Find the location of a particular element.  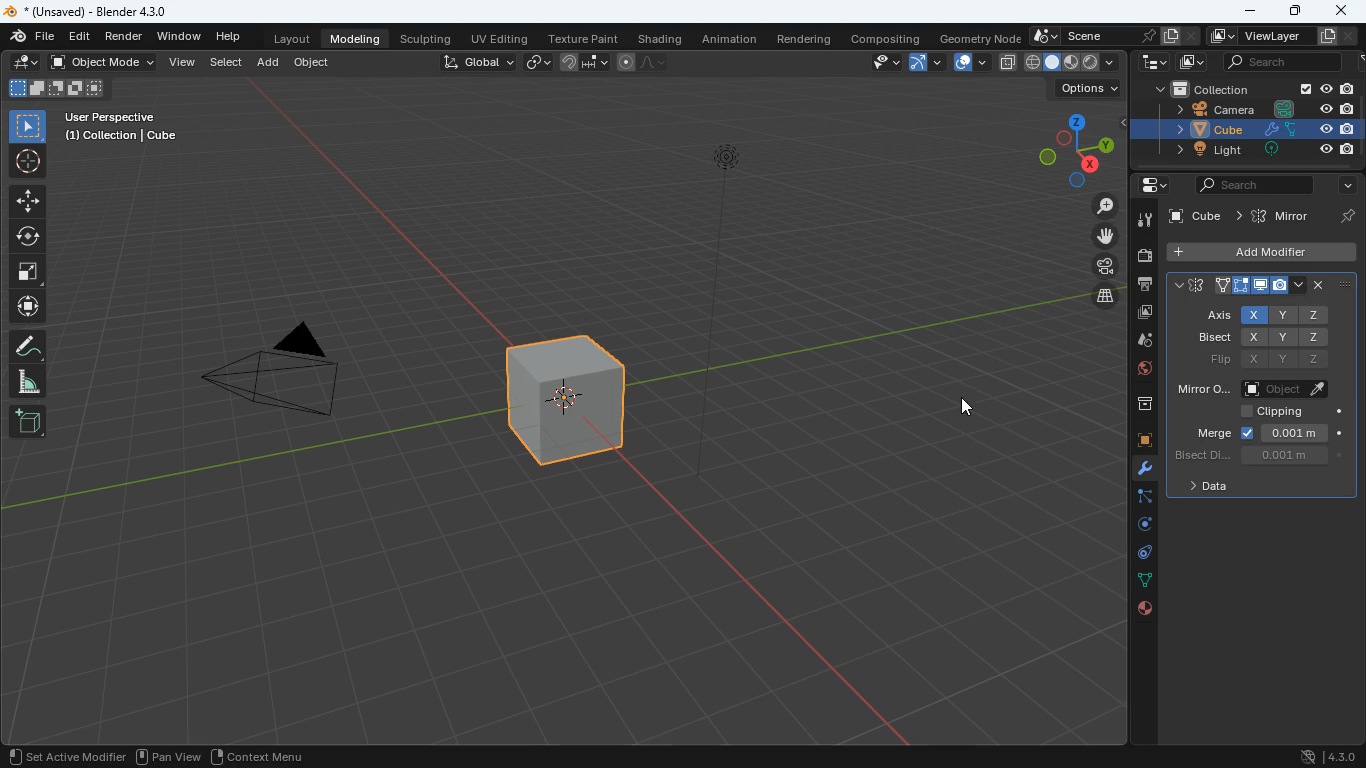

move is located at coordinates (23, 202).